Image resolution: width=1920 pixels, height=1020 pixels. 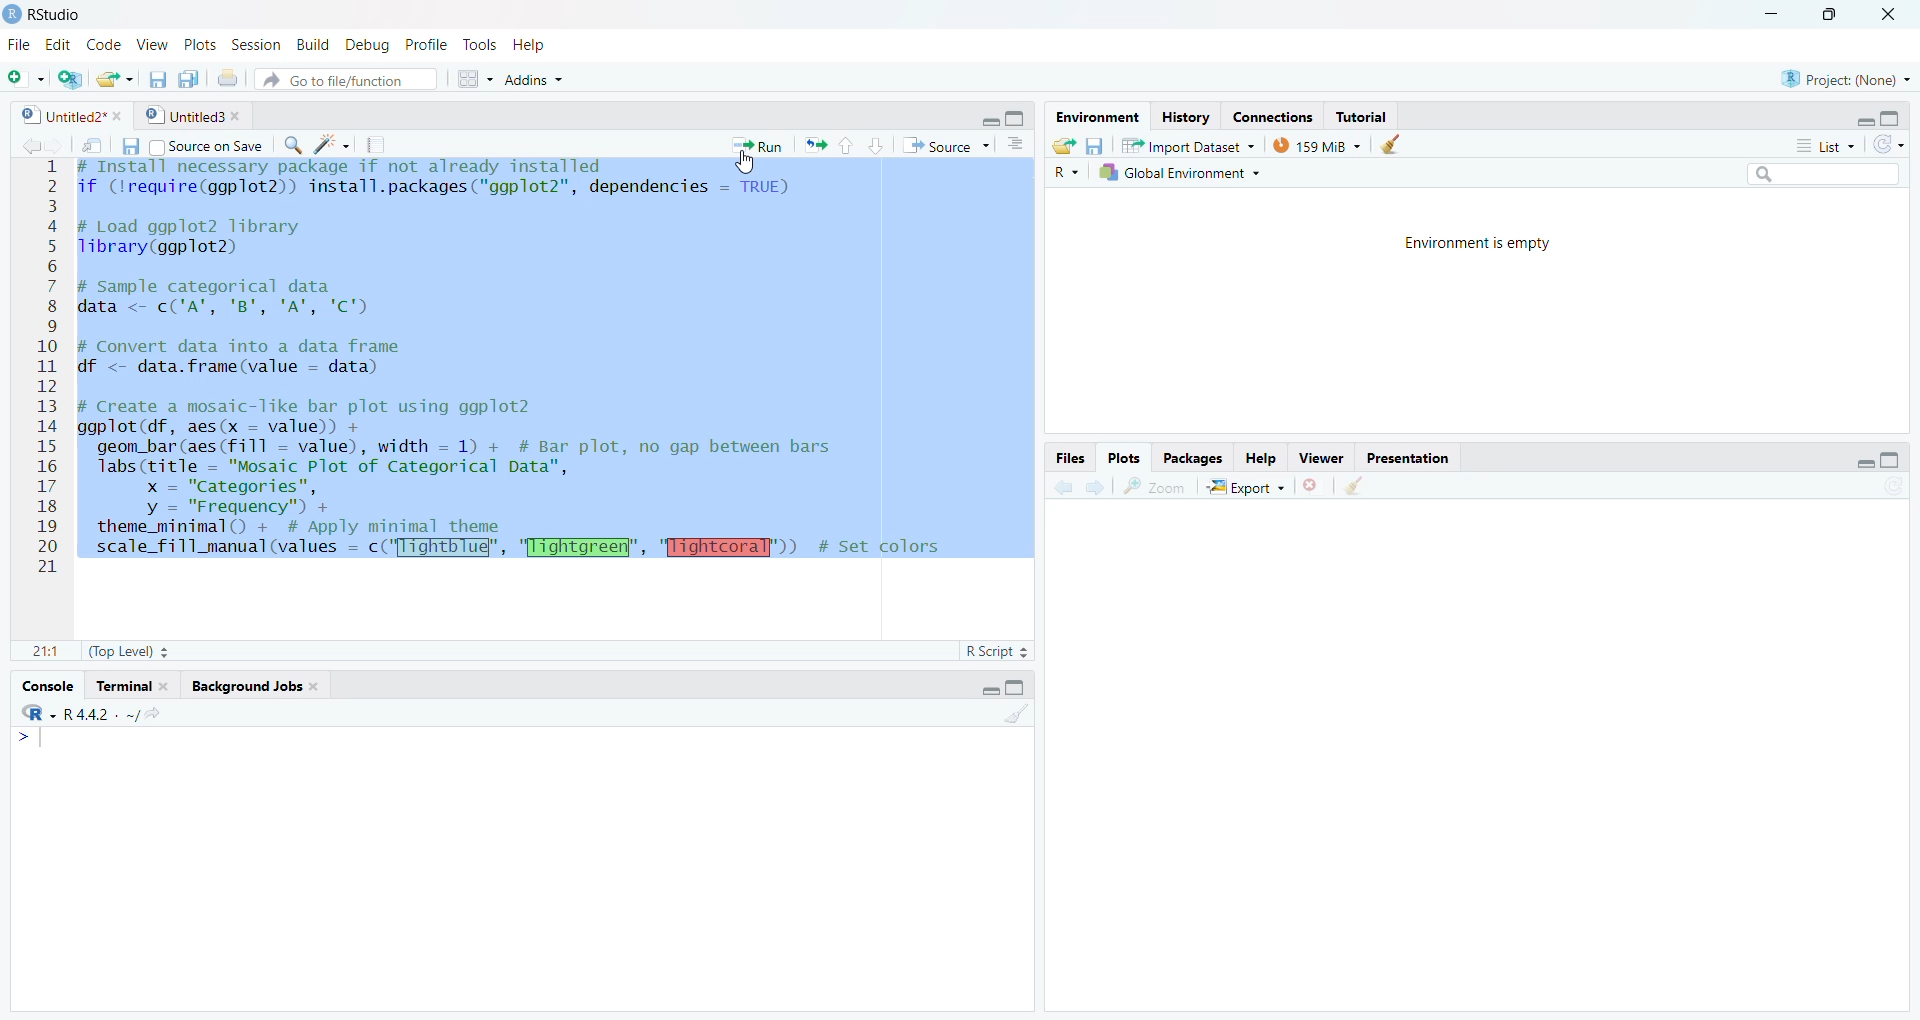 I want to click on File, so click(x=17, y=44).